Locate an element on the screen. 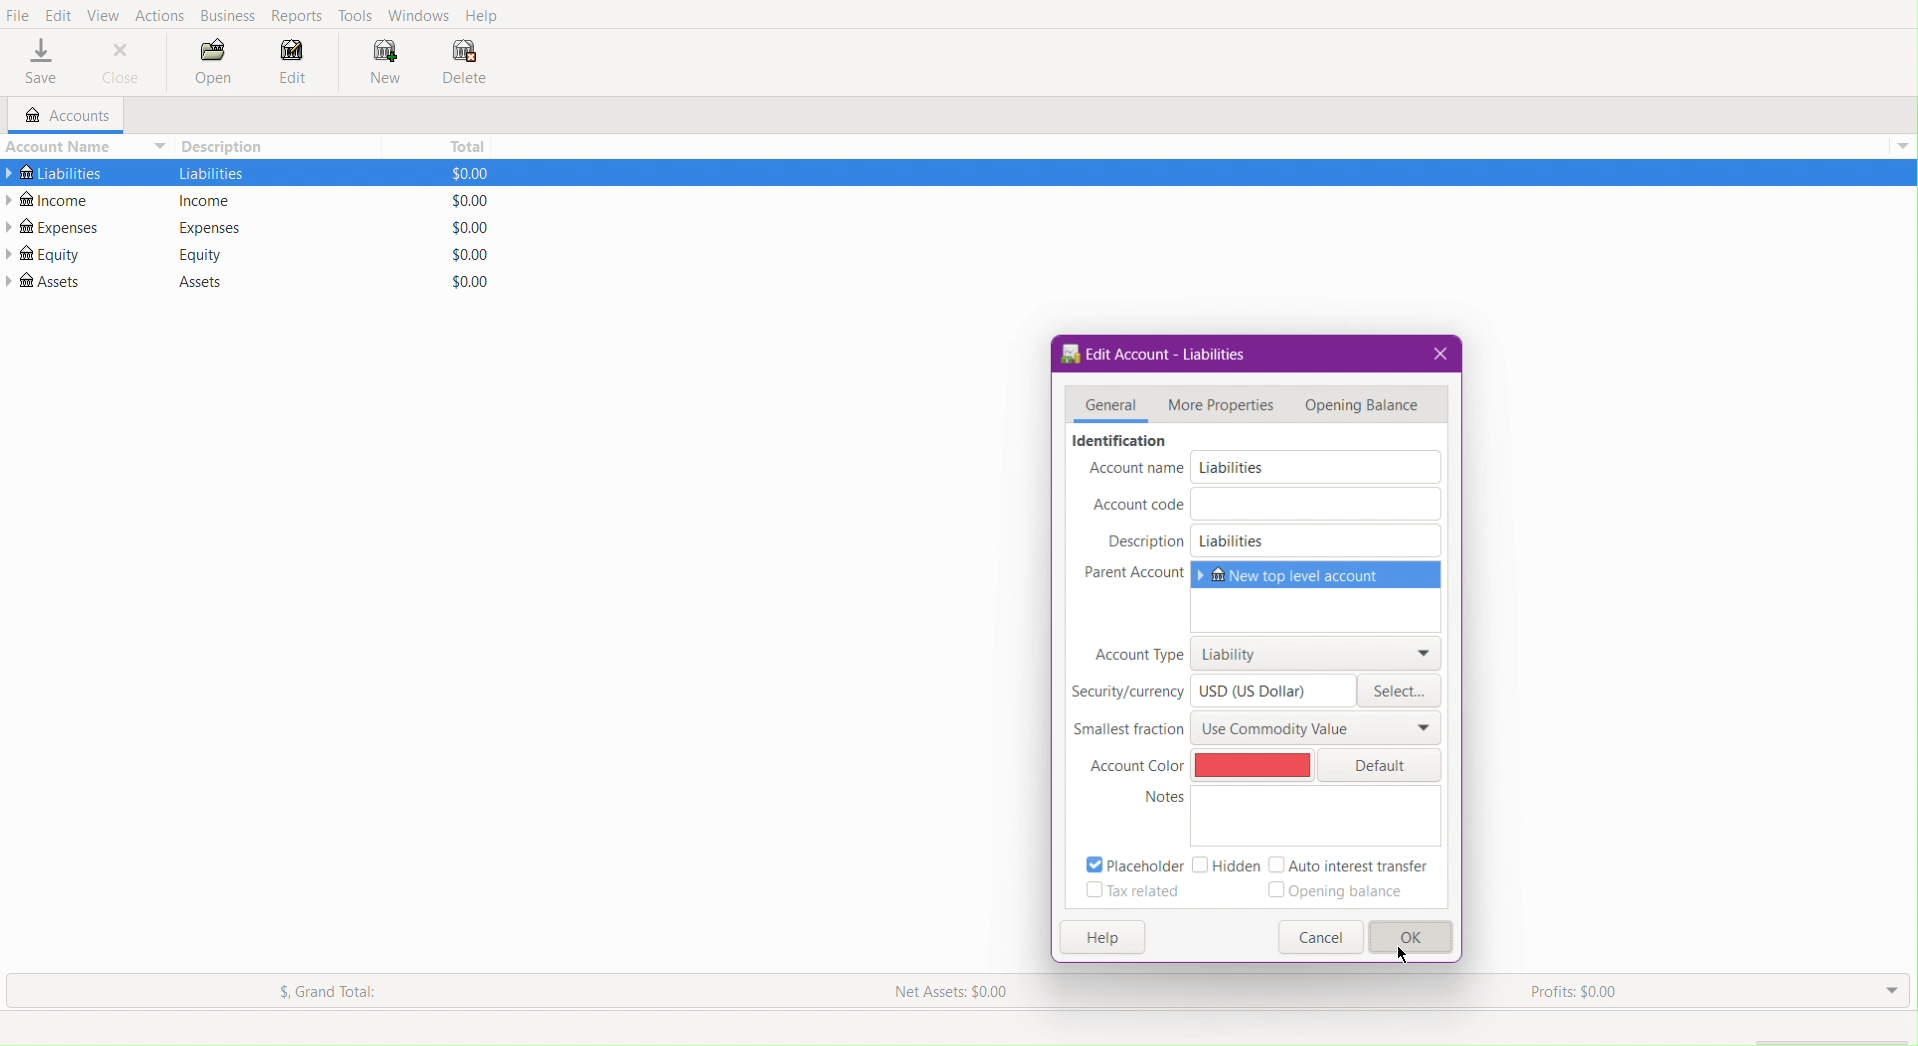 The image size is (1918, 1046). Account Name is located at coordinates (84, 146).